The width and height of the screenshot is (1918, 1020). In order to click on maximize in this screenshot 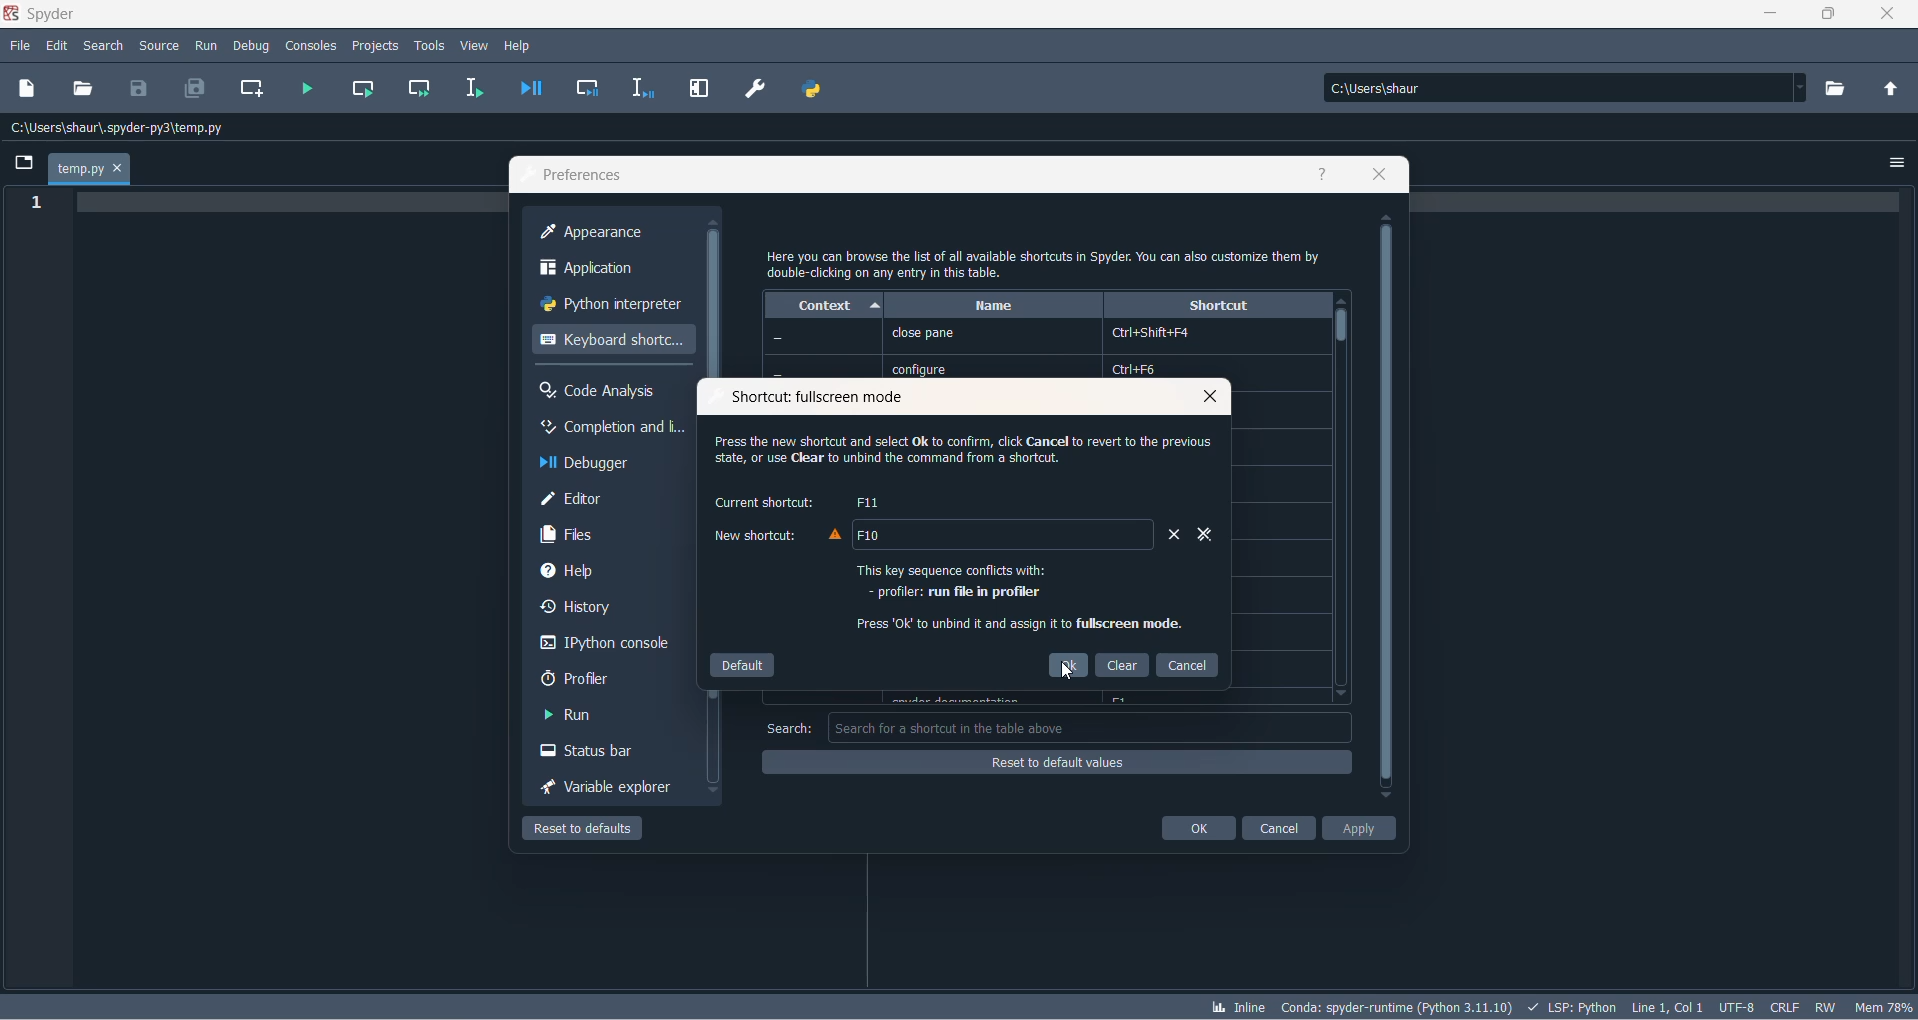, I will do `click(1830, 15)`.